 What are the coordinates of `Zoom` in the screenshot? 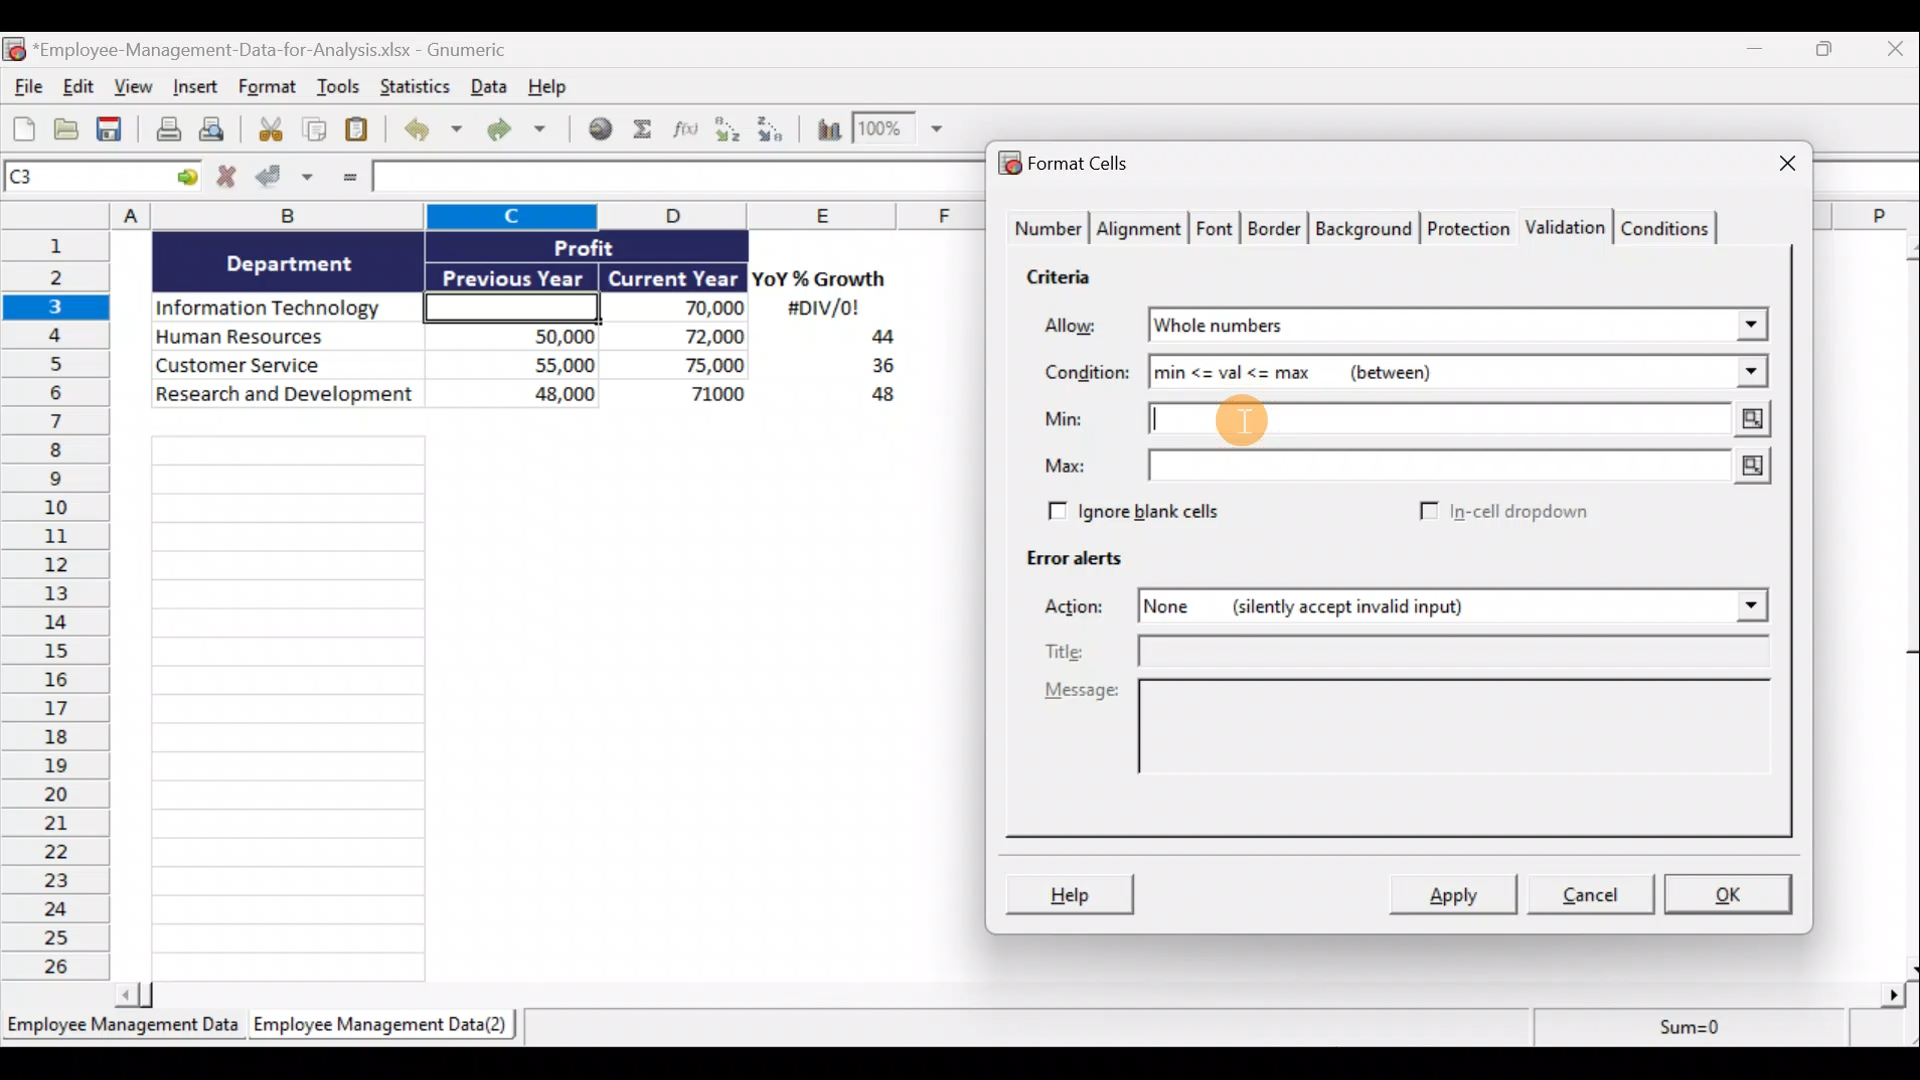 It's located at (903, 133).